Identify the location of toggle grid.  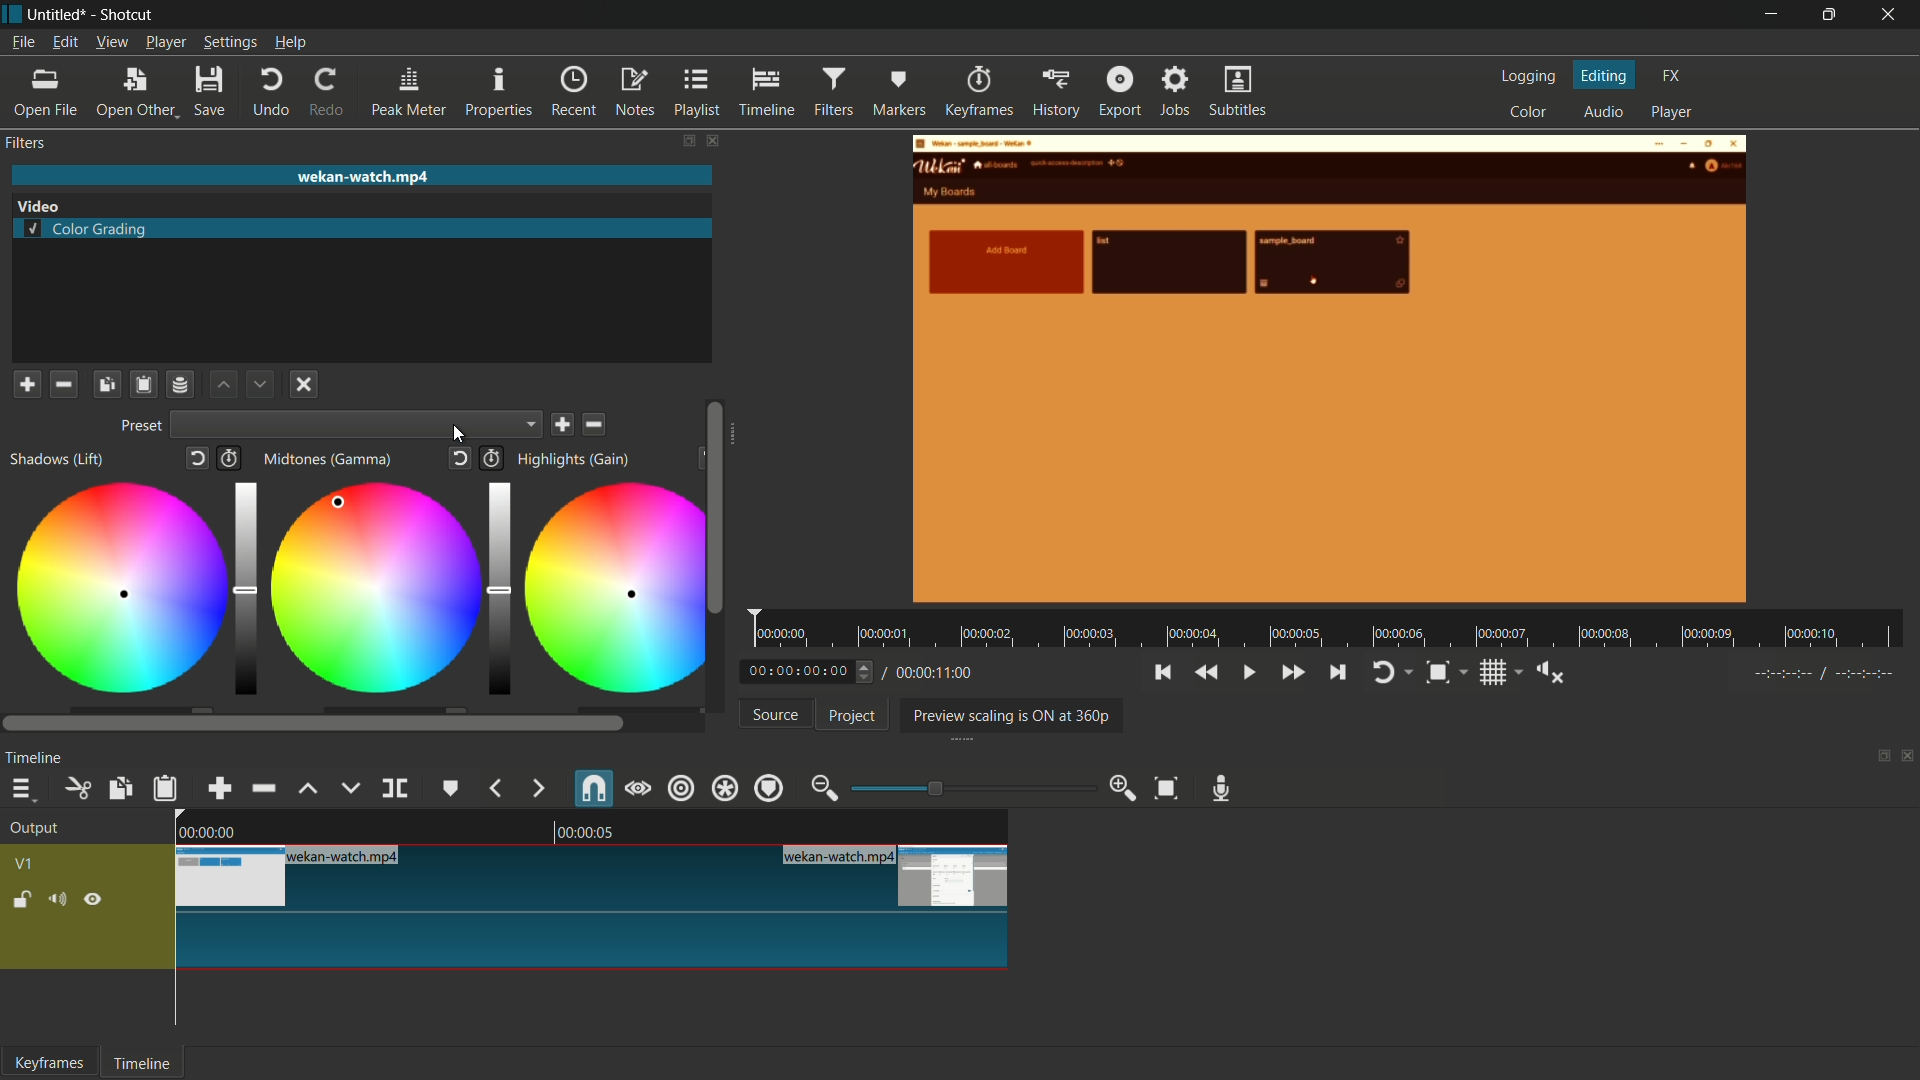
(1502, 672).